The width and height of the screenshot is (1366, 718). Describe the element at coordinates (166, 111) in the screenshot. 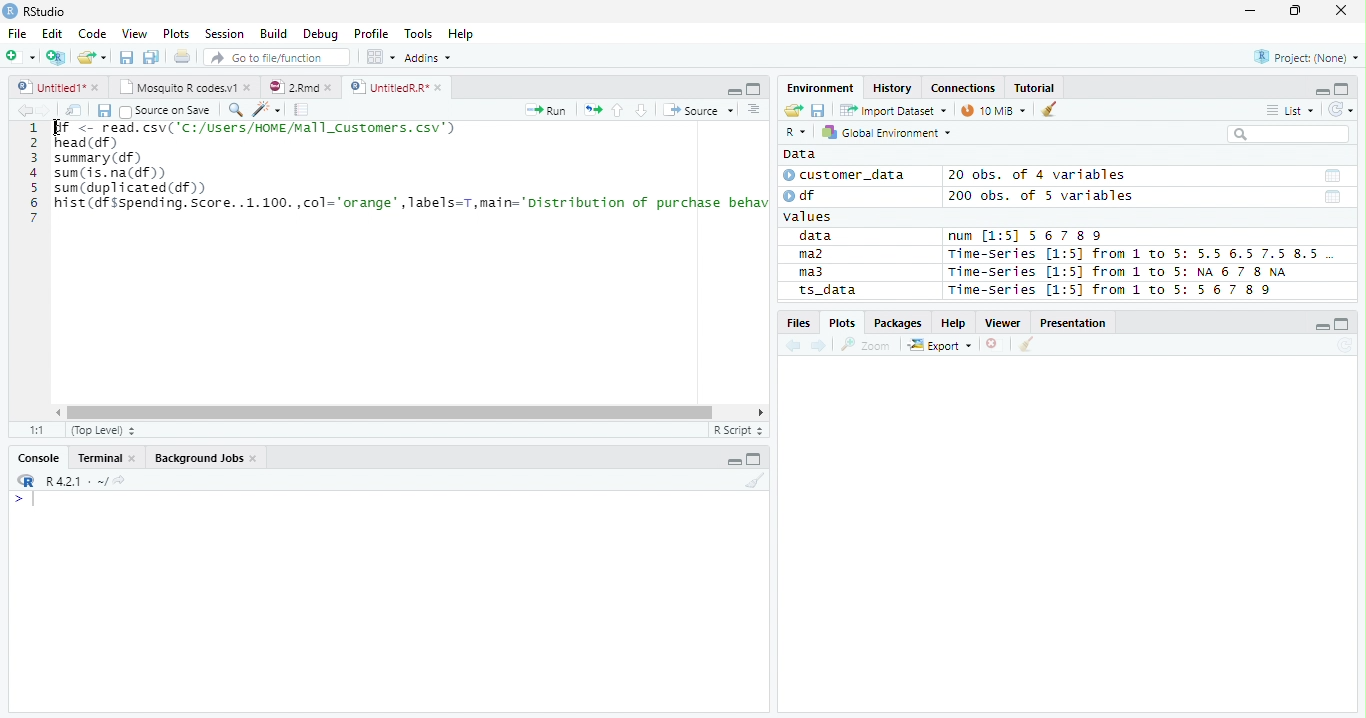

I see `Source on save` at that location.